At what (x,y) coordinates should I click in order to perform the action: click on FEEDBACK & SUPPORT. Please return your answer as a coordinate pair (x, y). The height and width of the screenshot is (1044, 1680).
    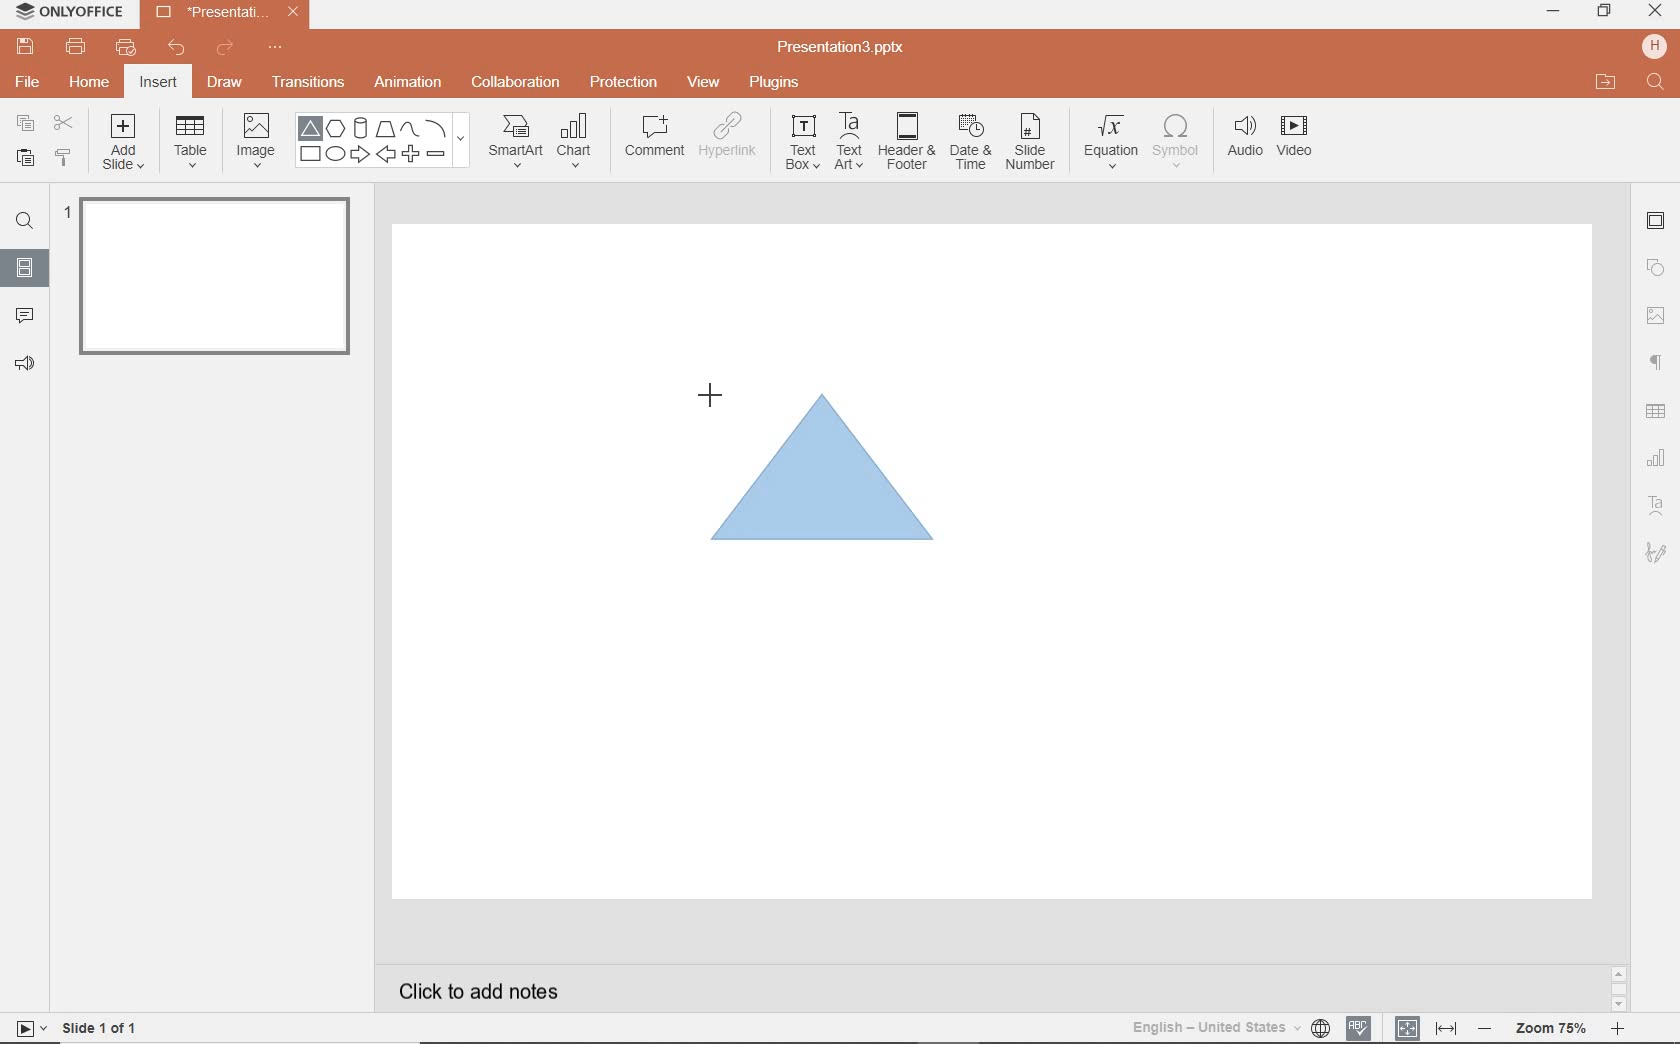
    Looking at the image, I should click on (28, 363).